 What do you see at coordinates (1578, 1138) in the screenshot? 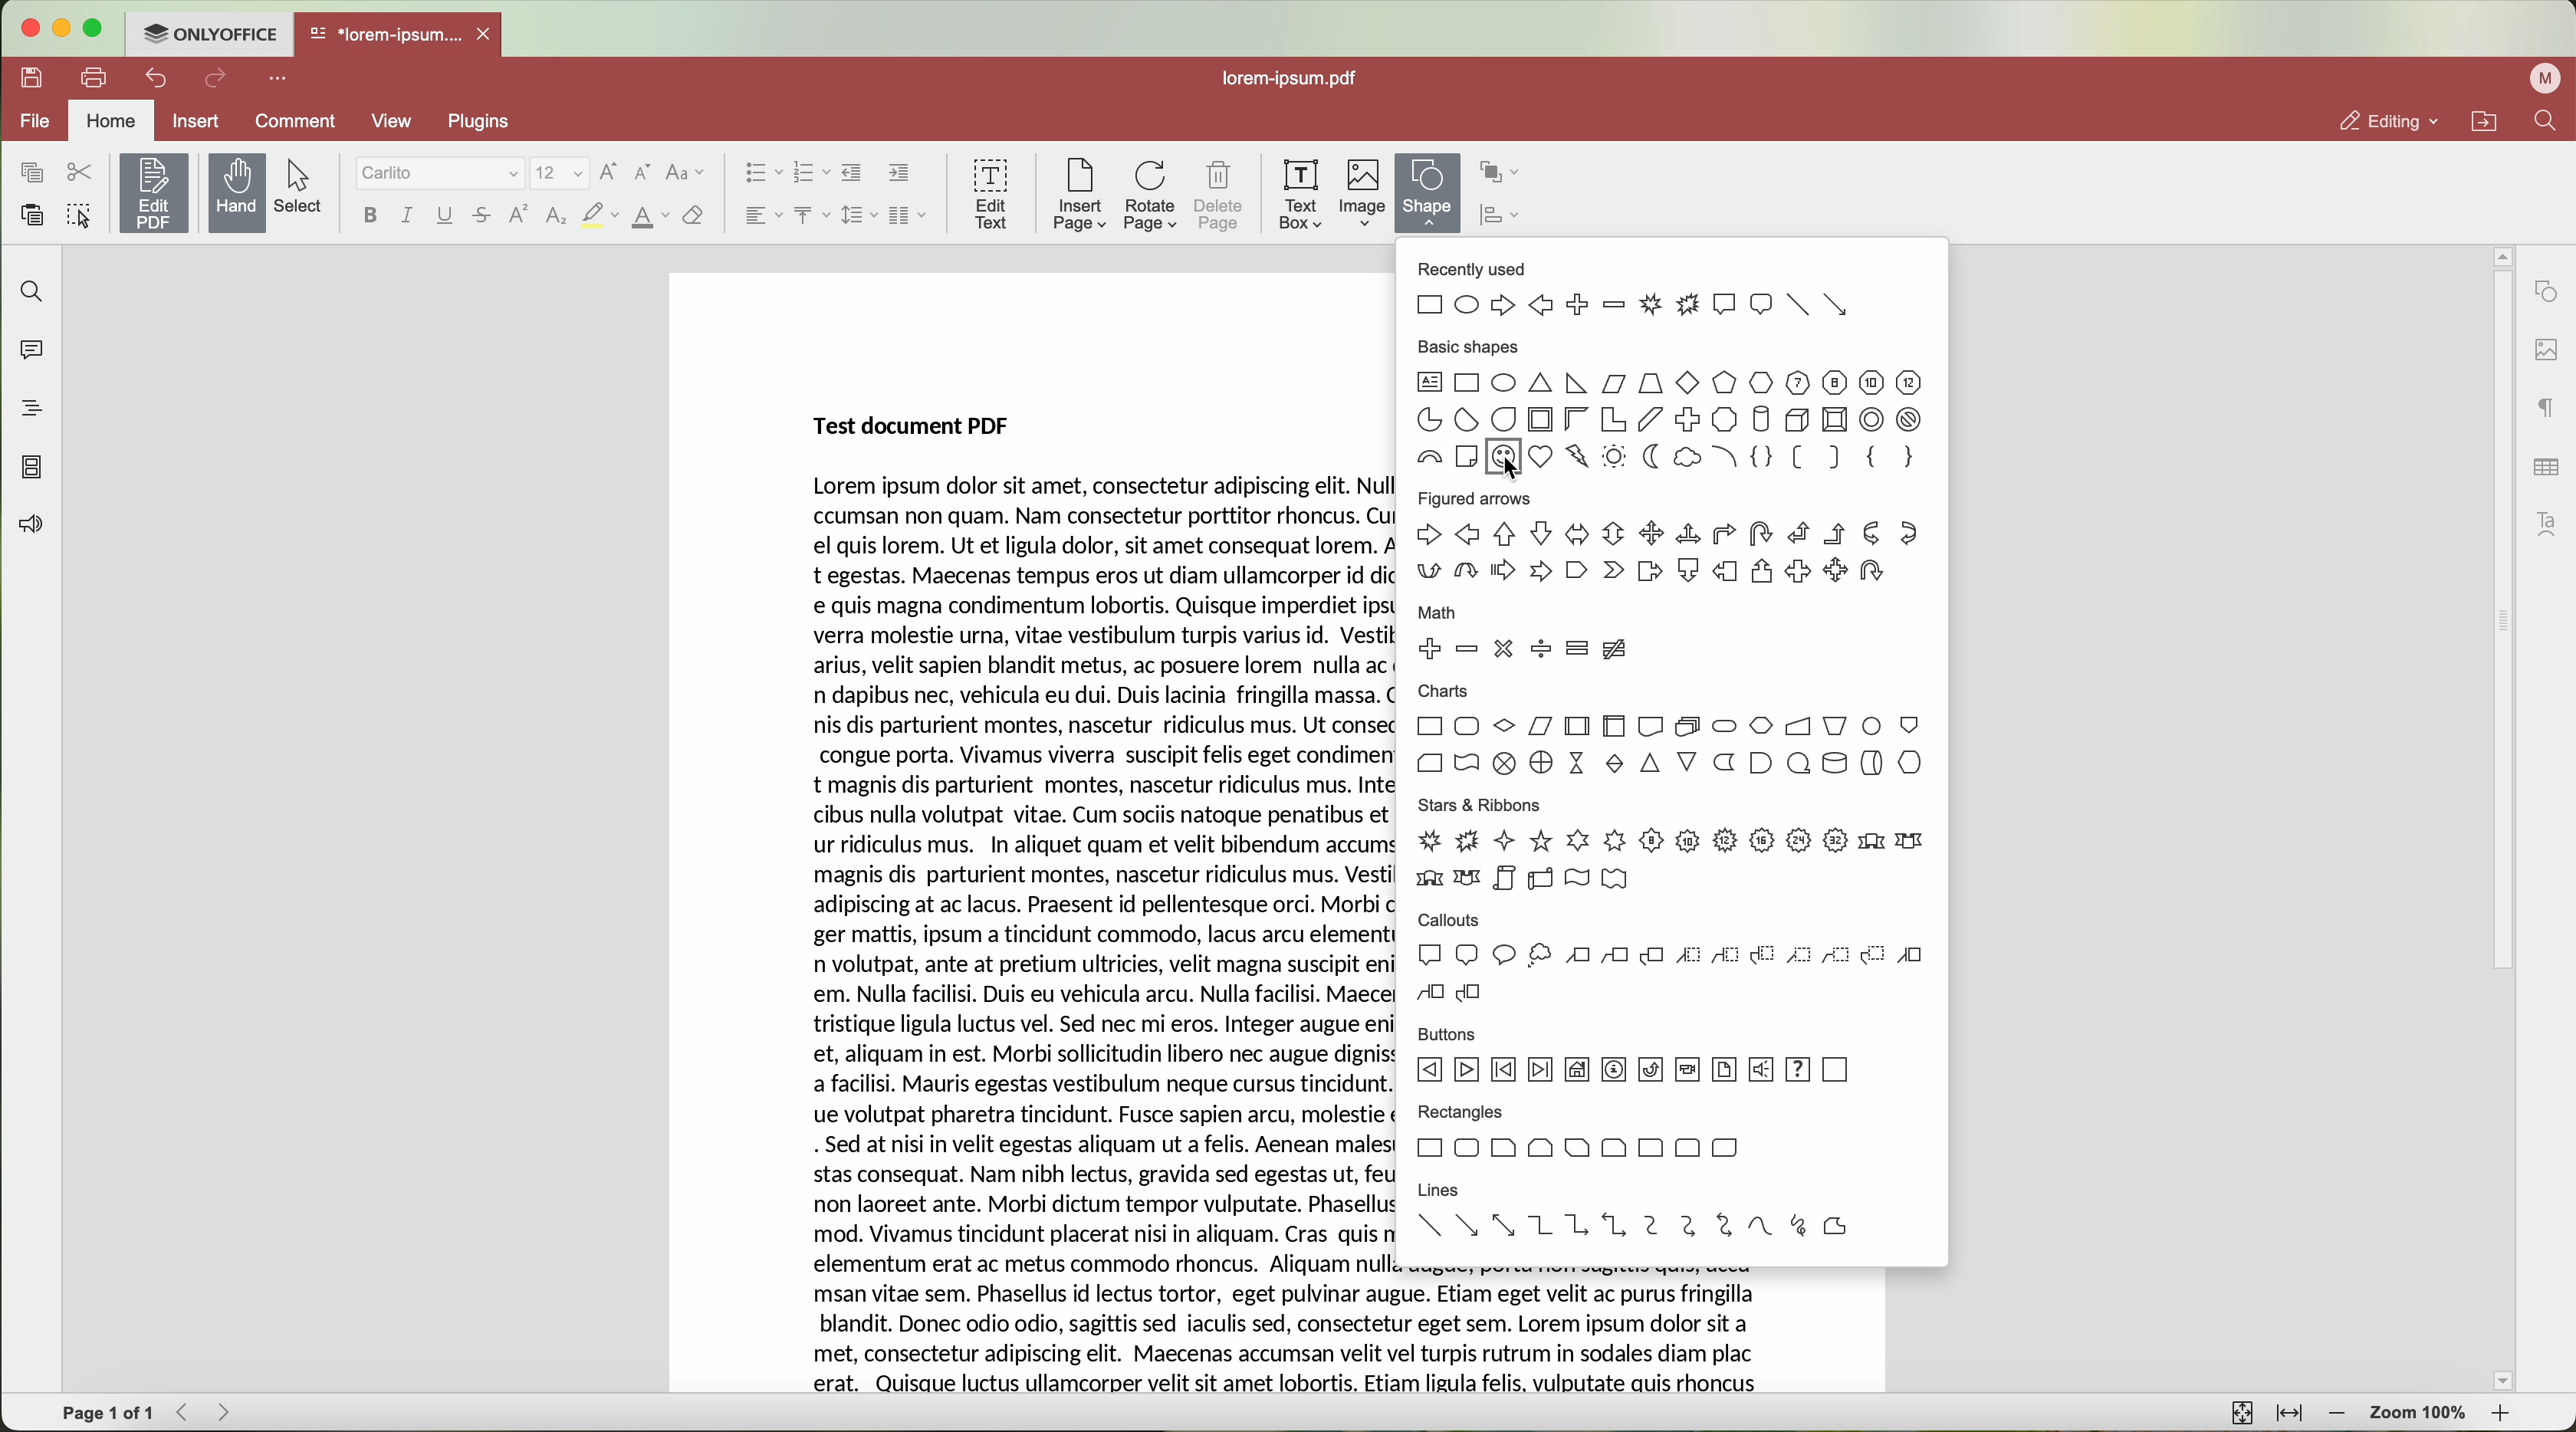
I see `rectangles` at bounding box center [1578, 1138].